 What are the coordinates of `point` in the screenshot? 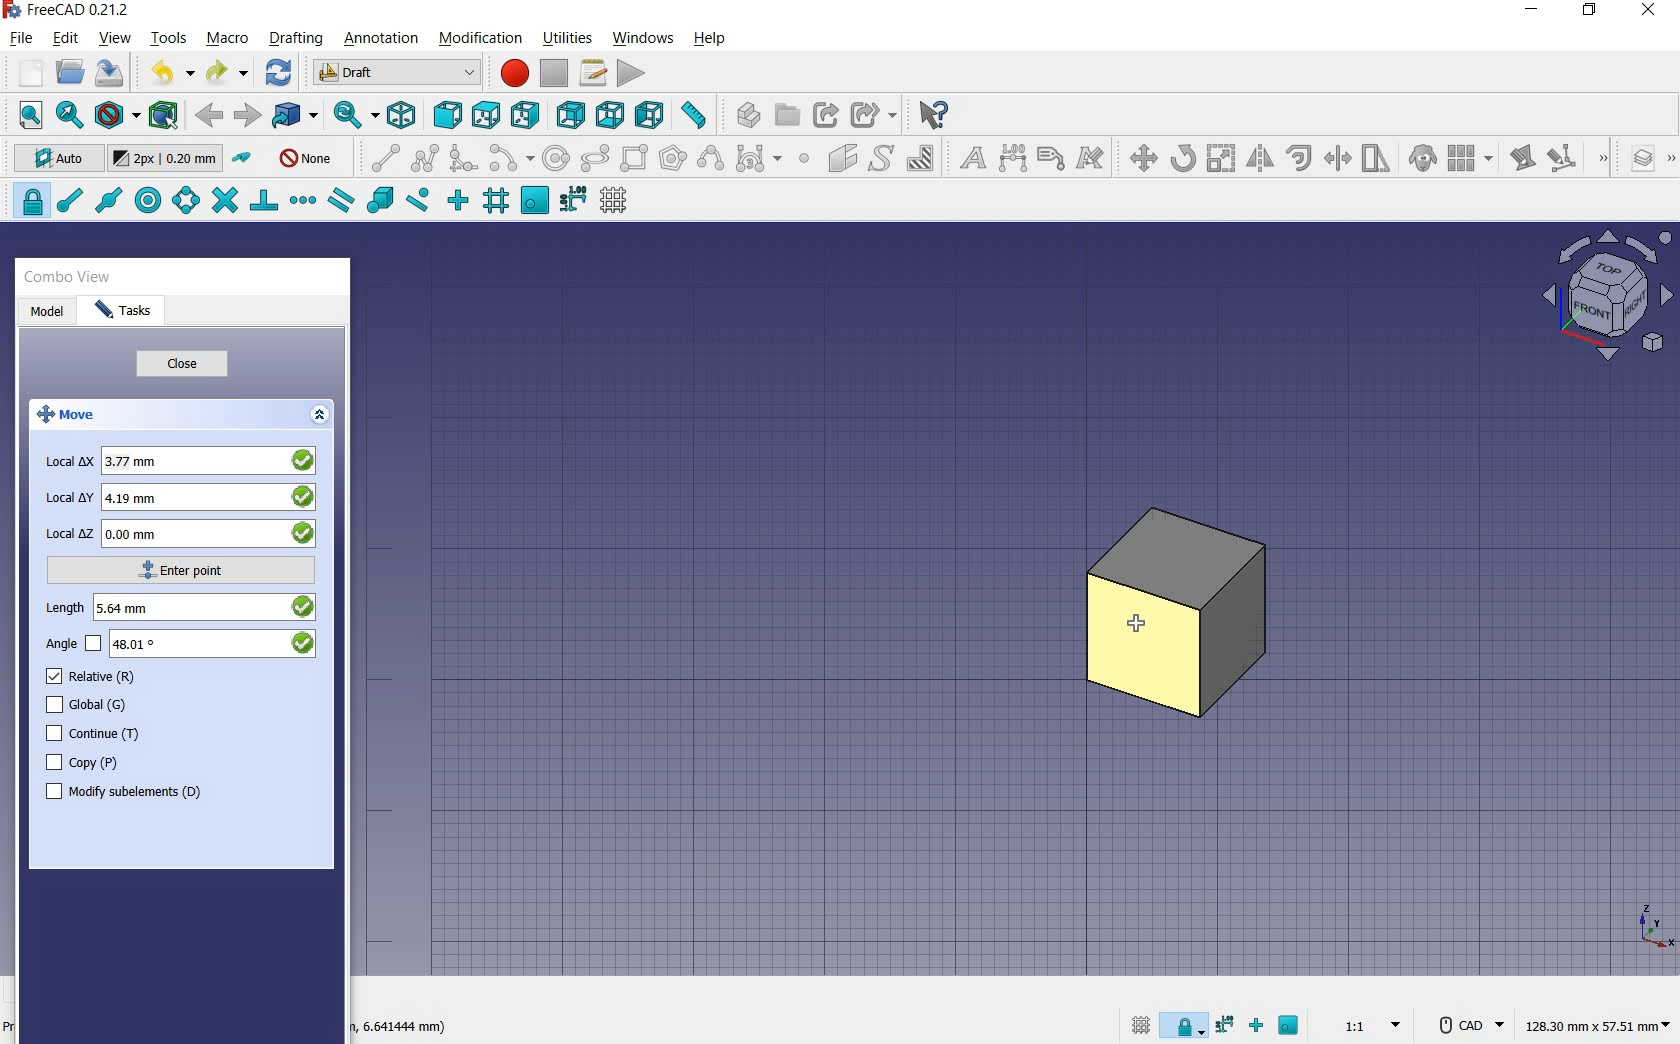 It's located at (804, 160).